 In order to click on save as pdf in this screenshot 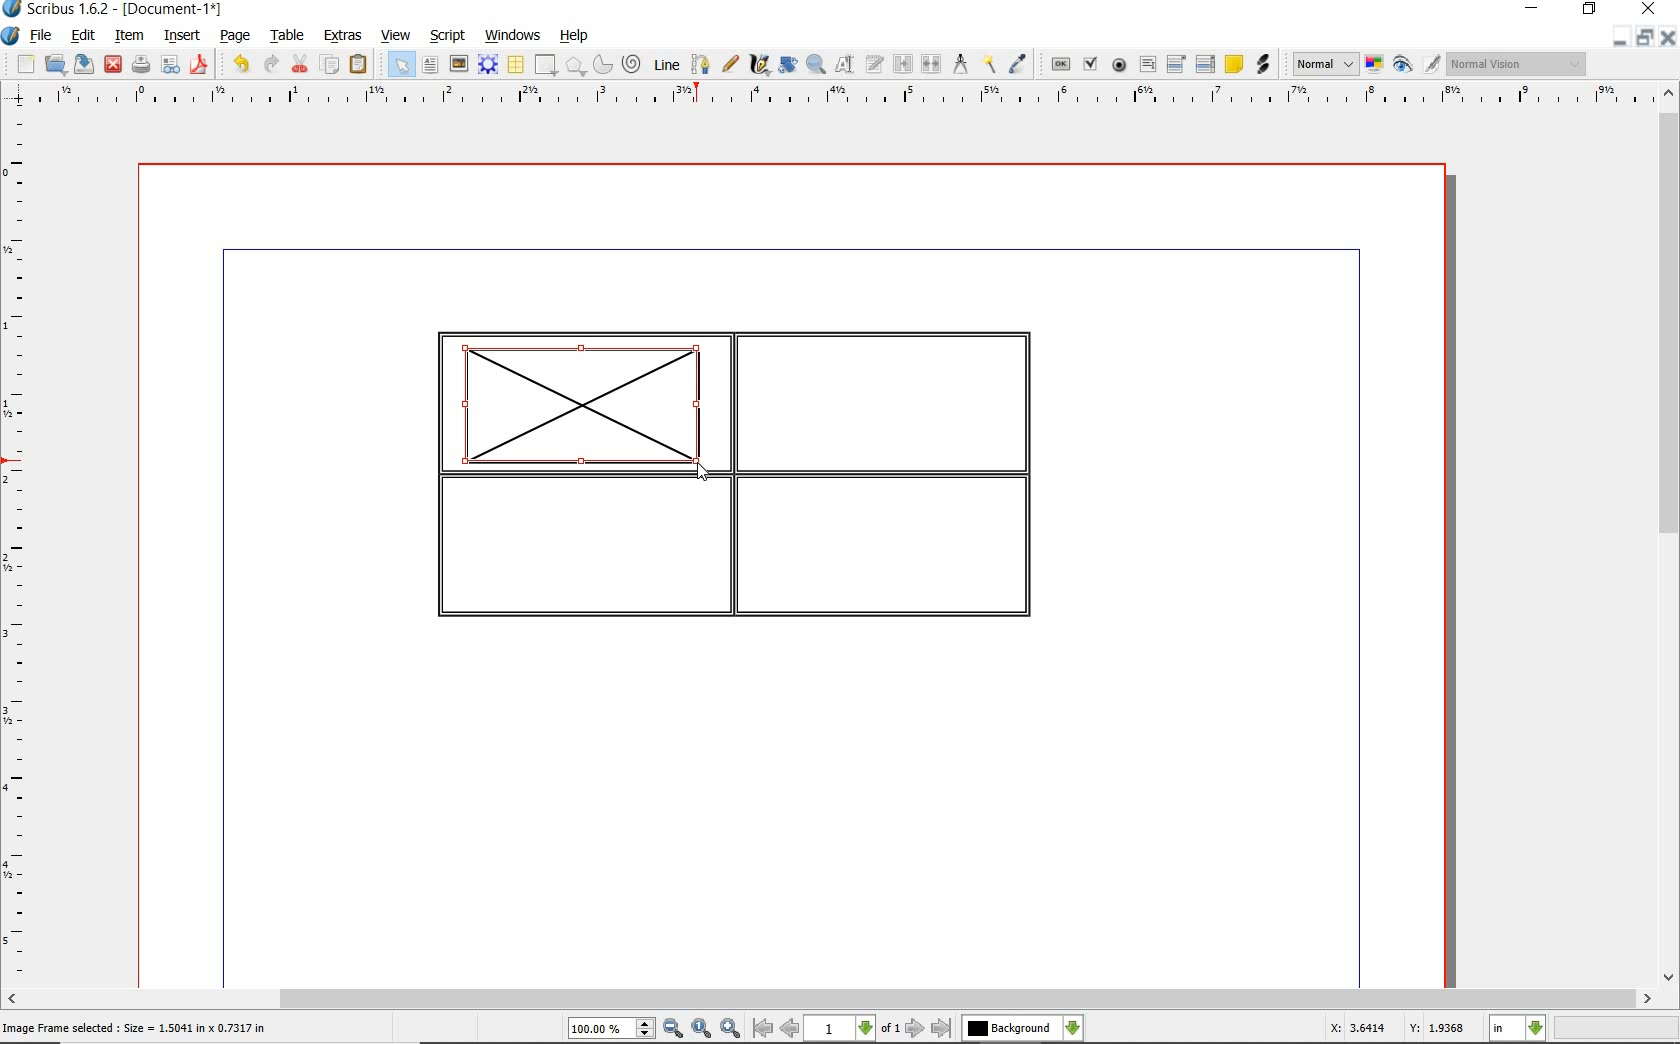, I will do `click(198, 64)`.